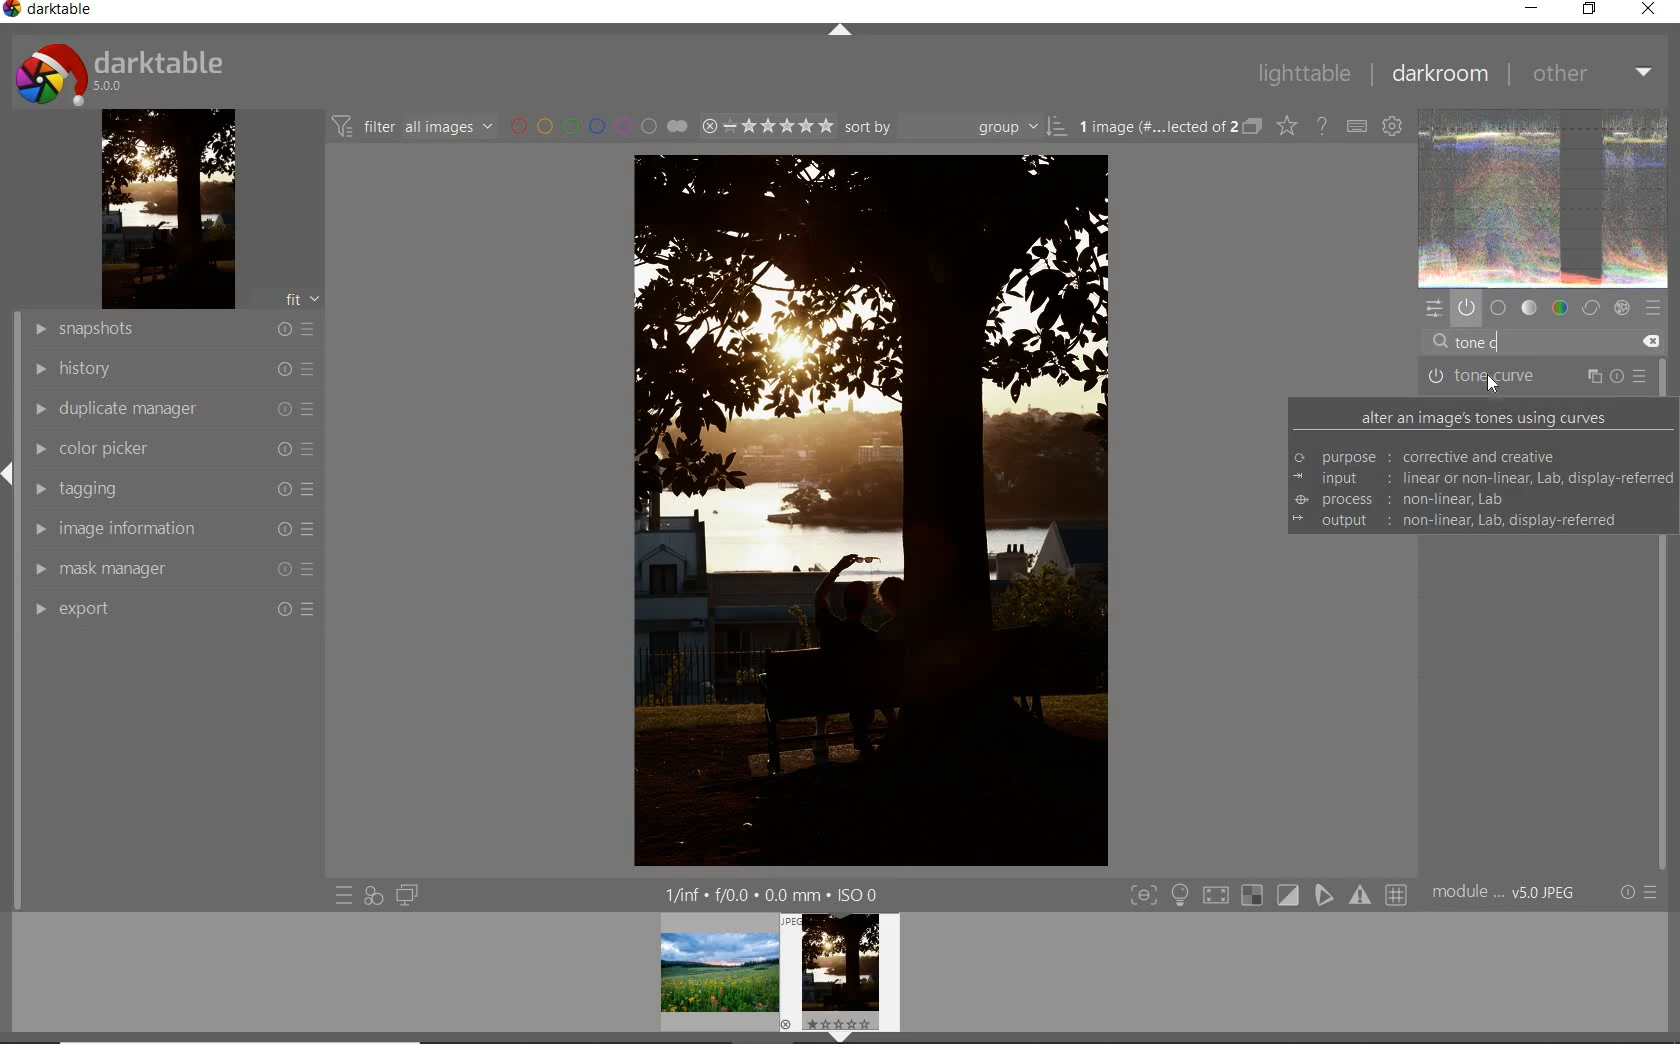  Describe the element at coordinates (601, 125) in the screenshot. I see `filter by image color label` at that location.